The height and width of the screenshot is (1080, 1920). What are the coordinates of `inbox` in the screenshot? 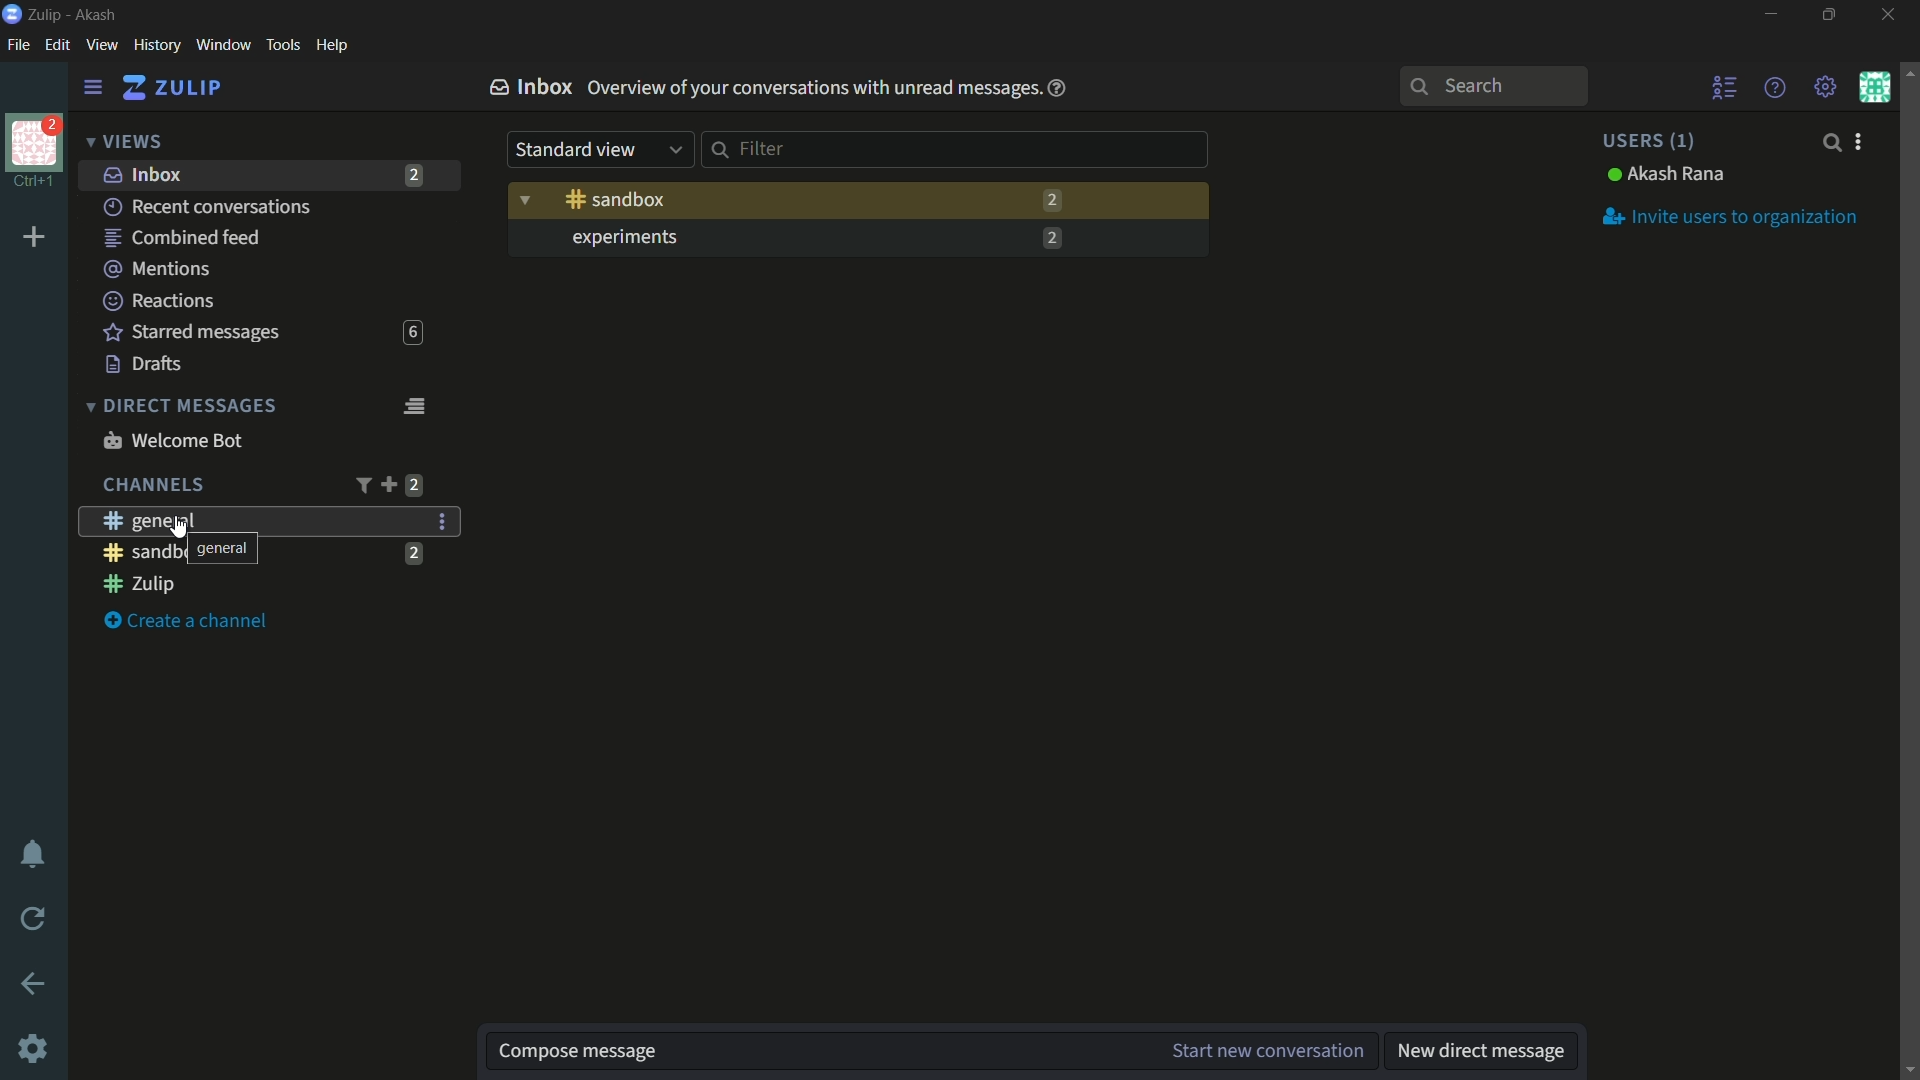 It's located at (143, 174).